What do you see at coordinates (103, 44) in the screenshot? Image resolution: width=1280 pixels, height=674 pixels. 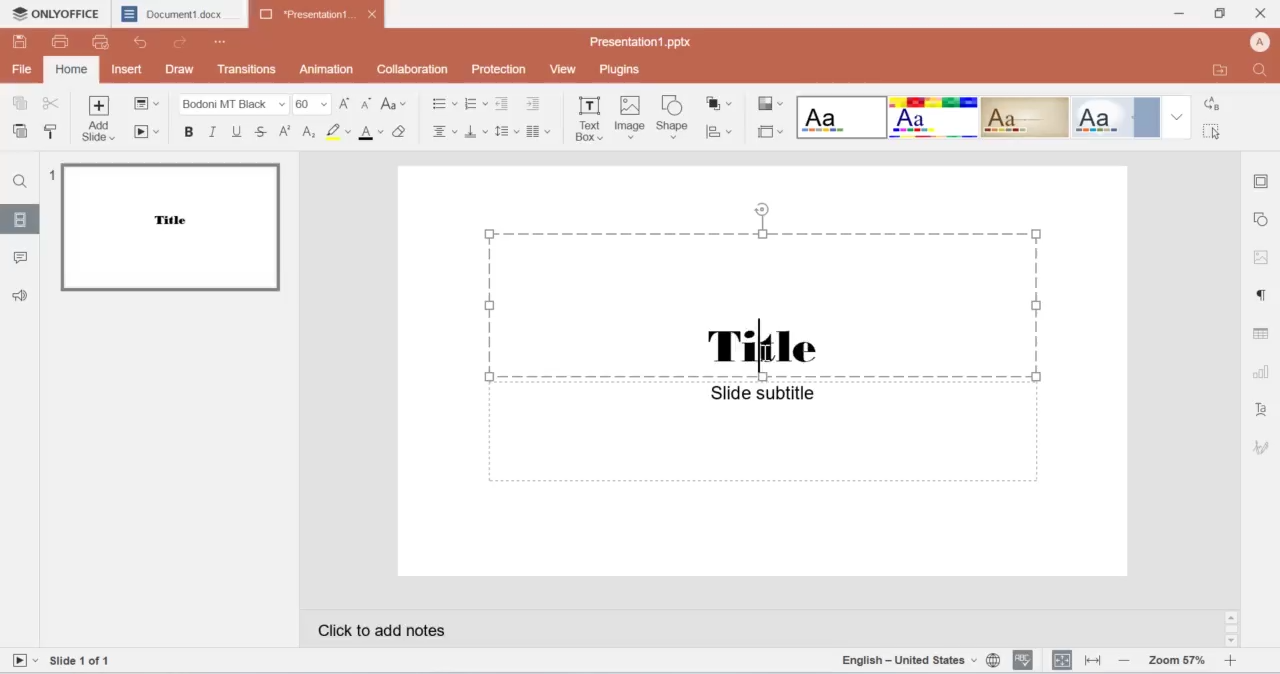 I see `preview` at bounding box center [103, 44].